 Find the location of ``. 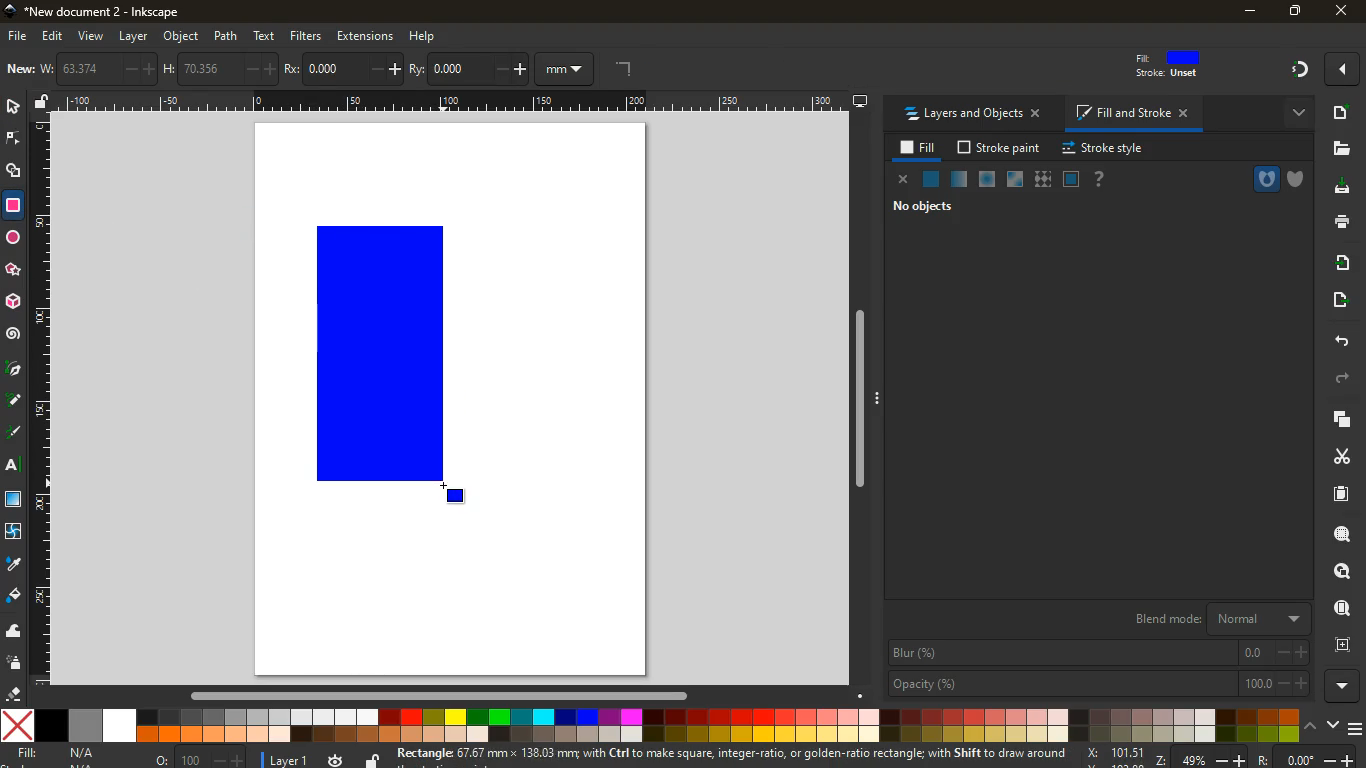

 is located at coordinates (1338, 71).